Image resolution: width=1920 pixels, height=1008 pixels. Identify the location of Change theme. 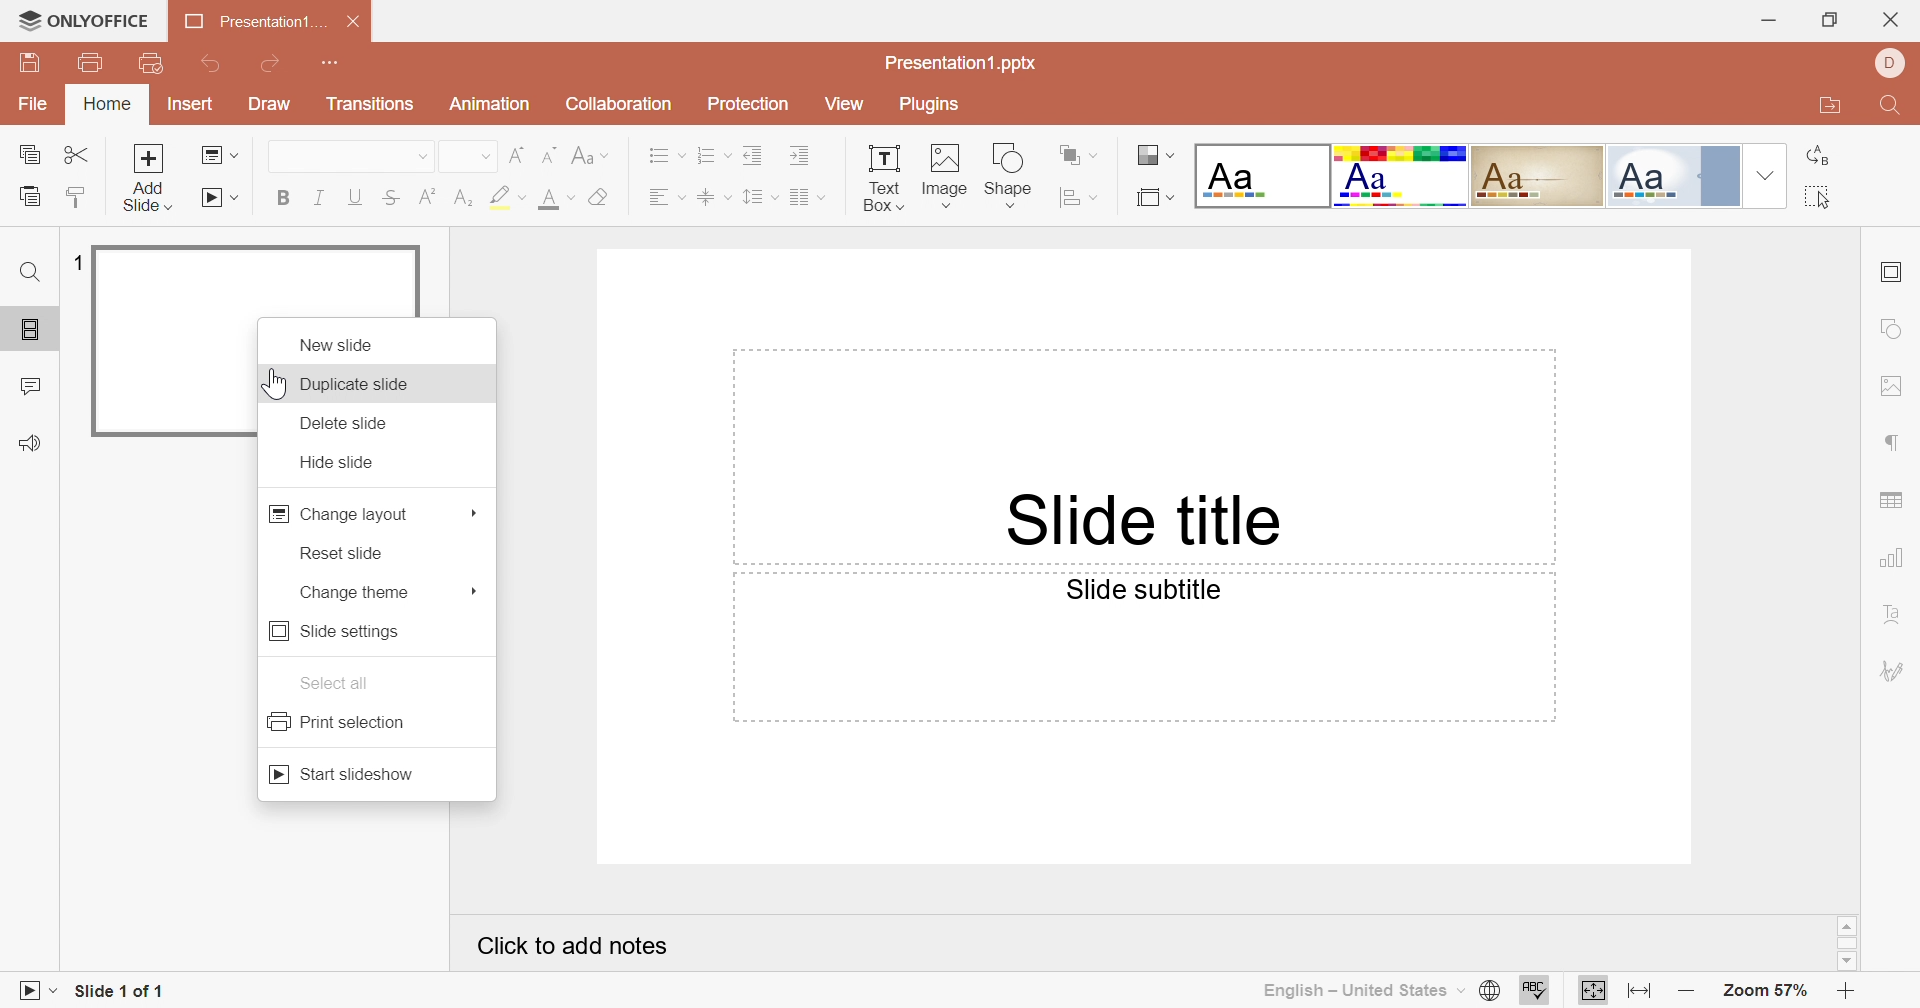
(359, 592).